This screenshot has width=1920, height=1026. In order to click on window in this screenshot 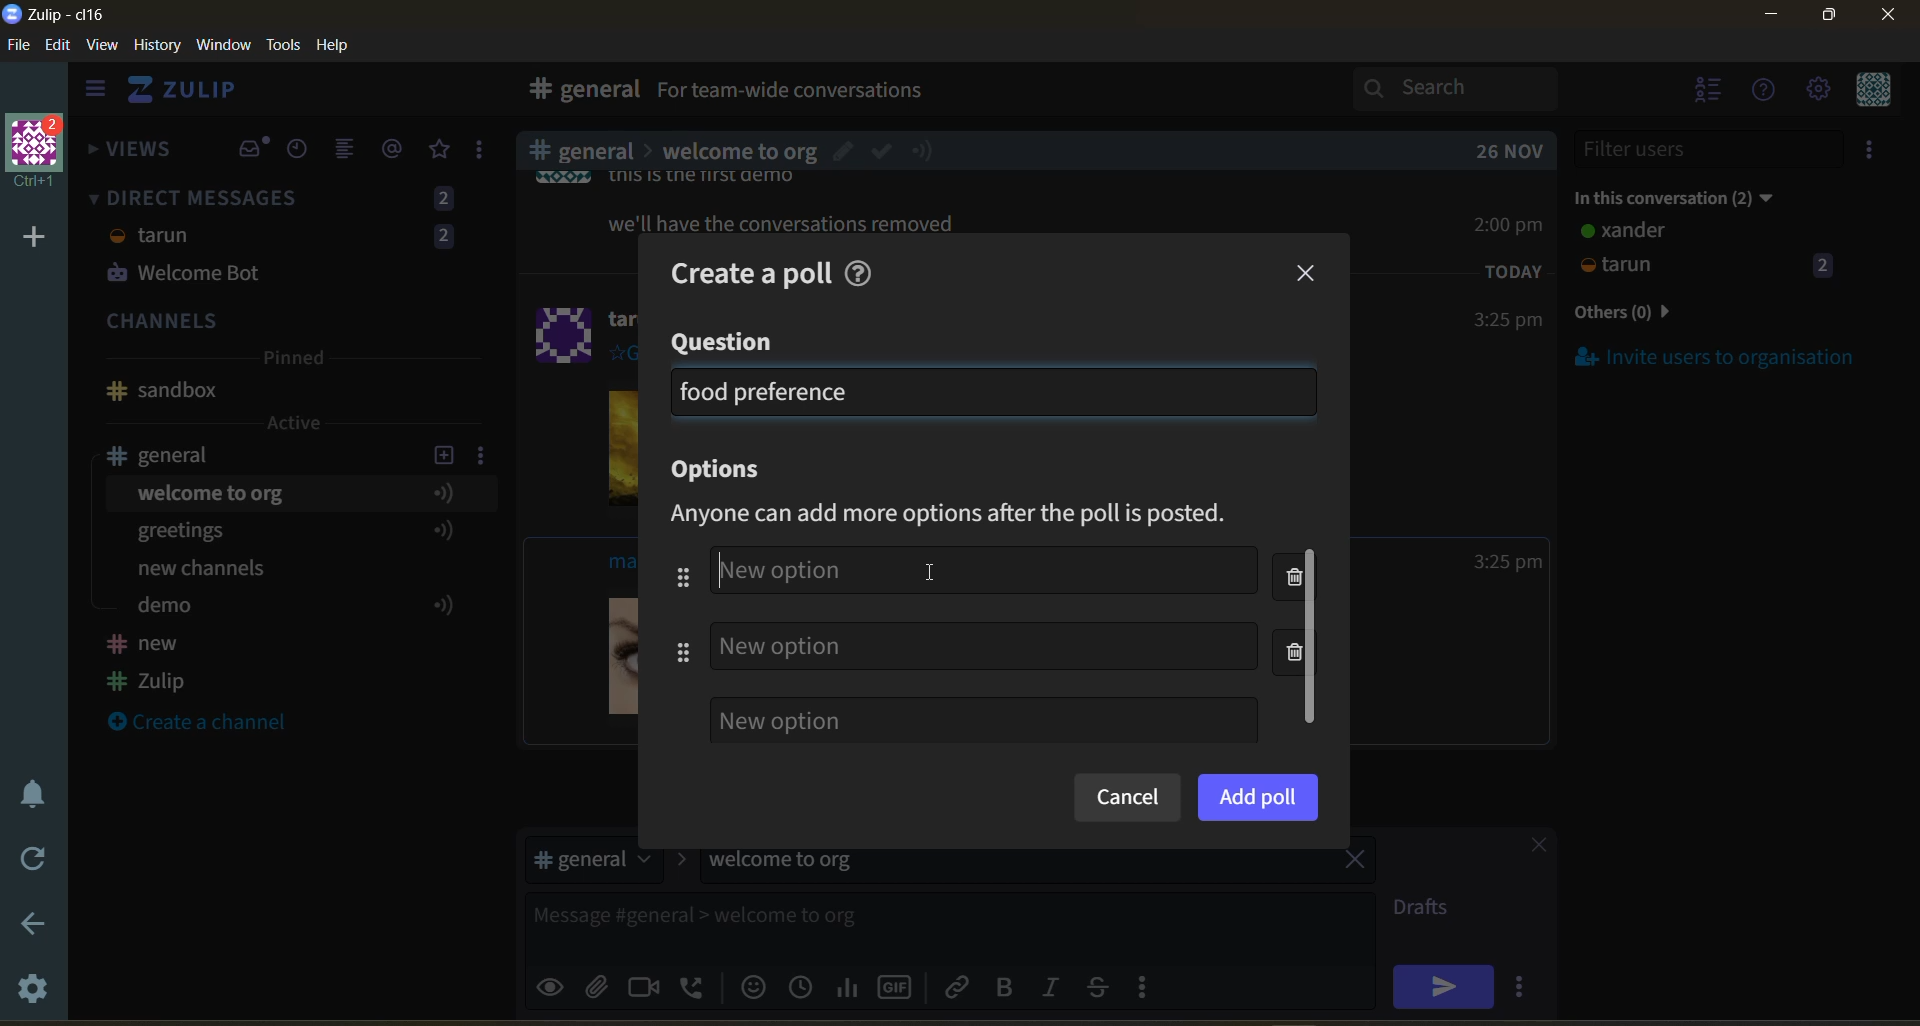, I will do `click(221, 46)`.